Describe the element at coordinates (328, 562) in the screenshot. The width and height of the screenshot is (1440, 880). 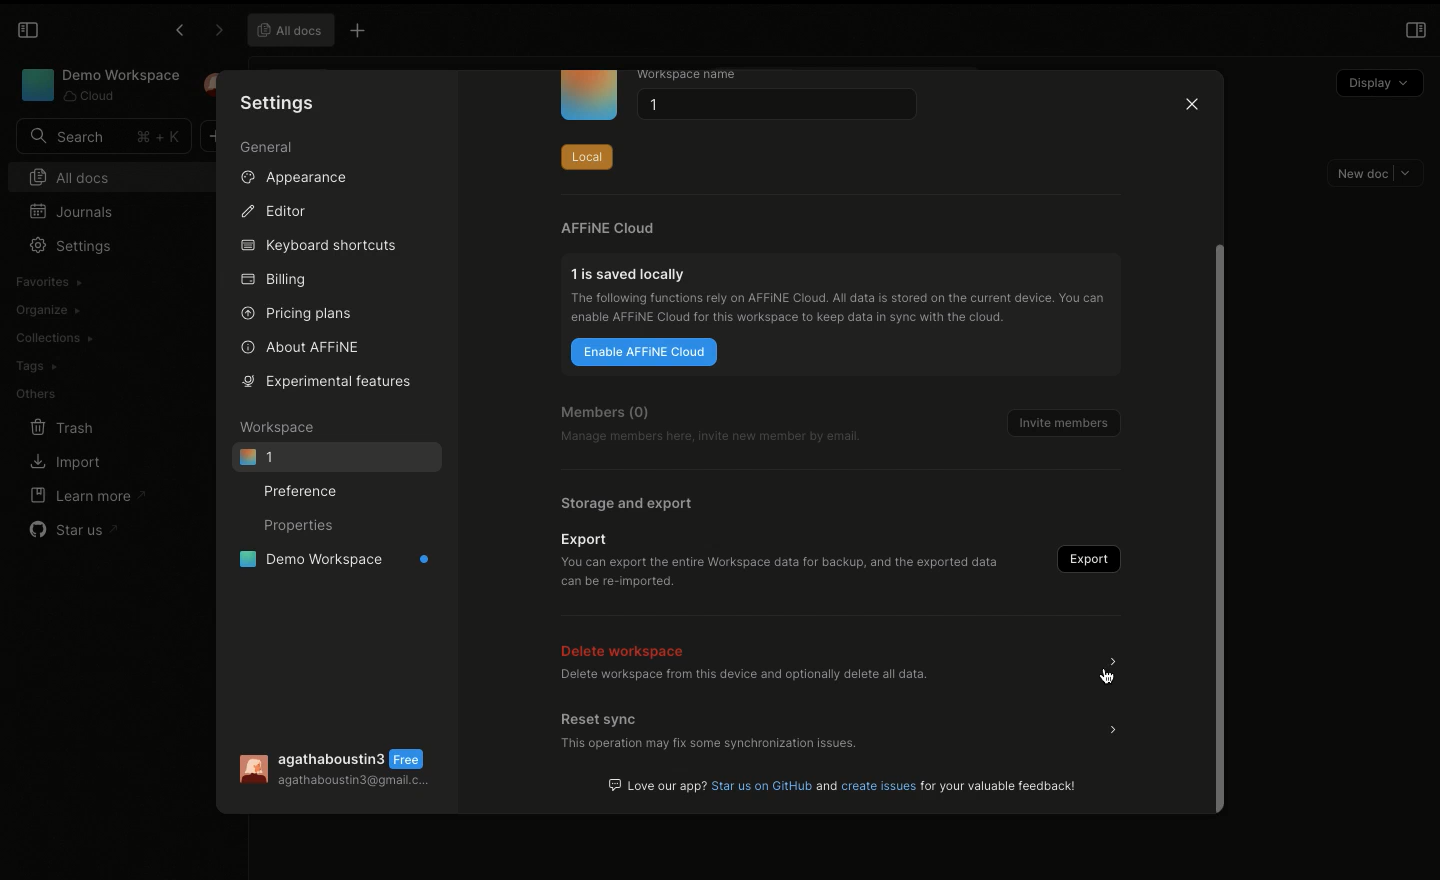
I see `Demo workspace` at that location.